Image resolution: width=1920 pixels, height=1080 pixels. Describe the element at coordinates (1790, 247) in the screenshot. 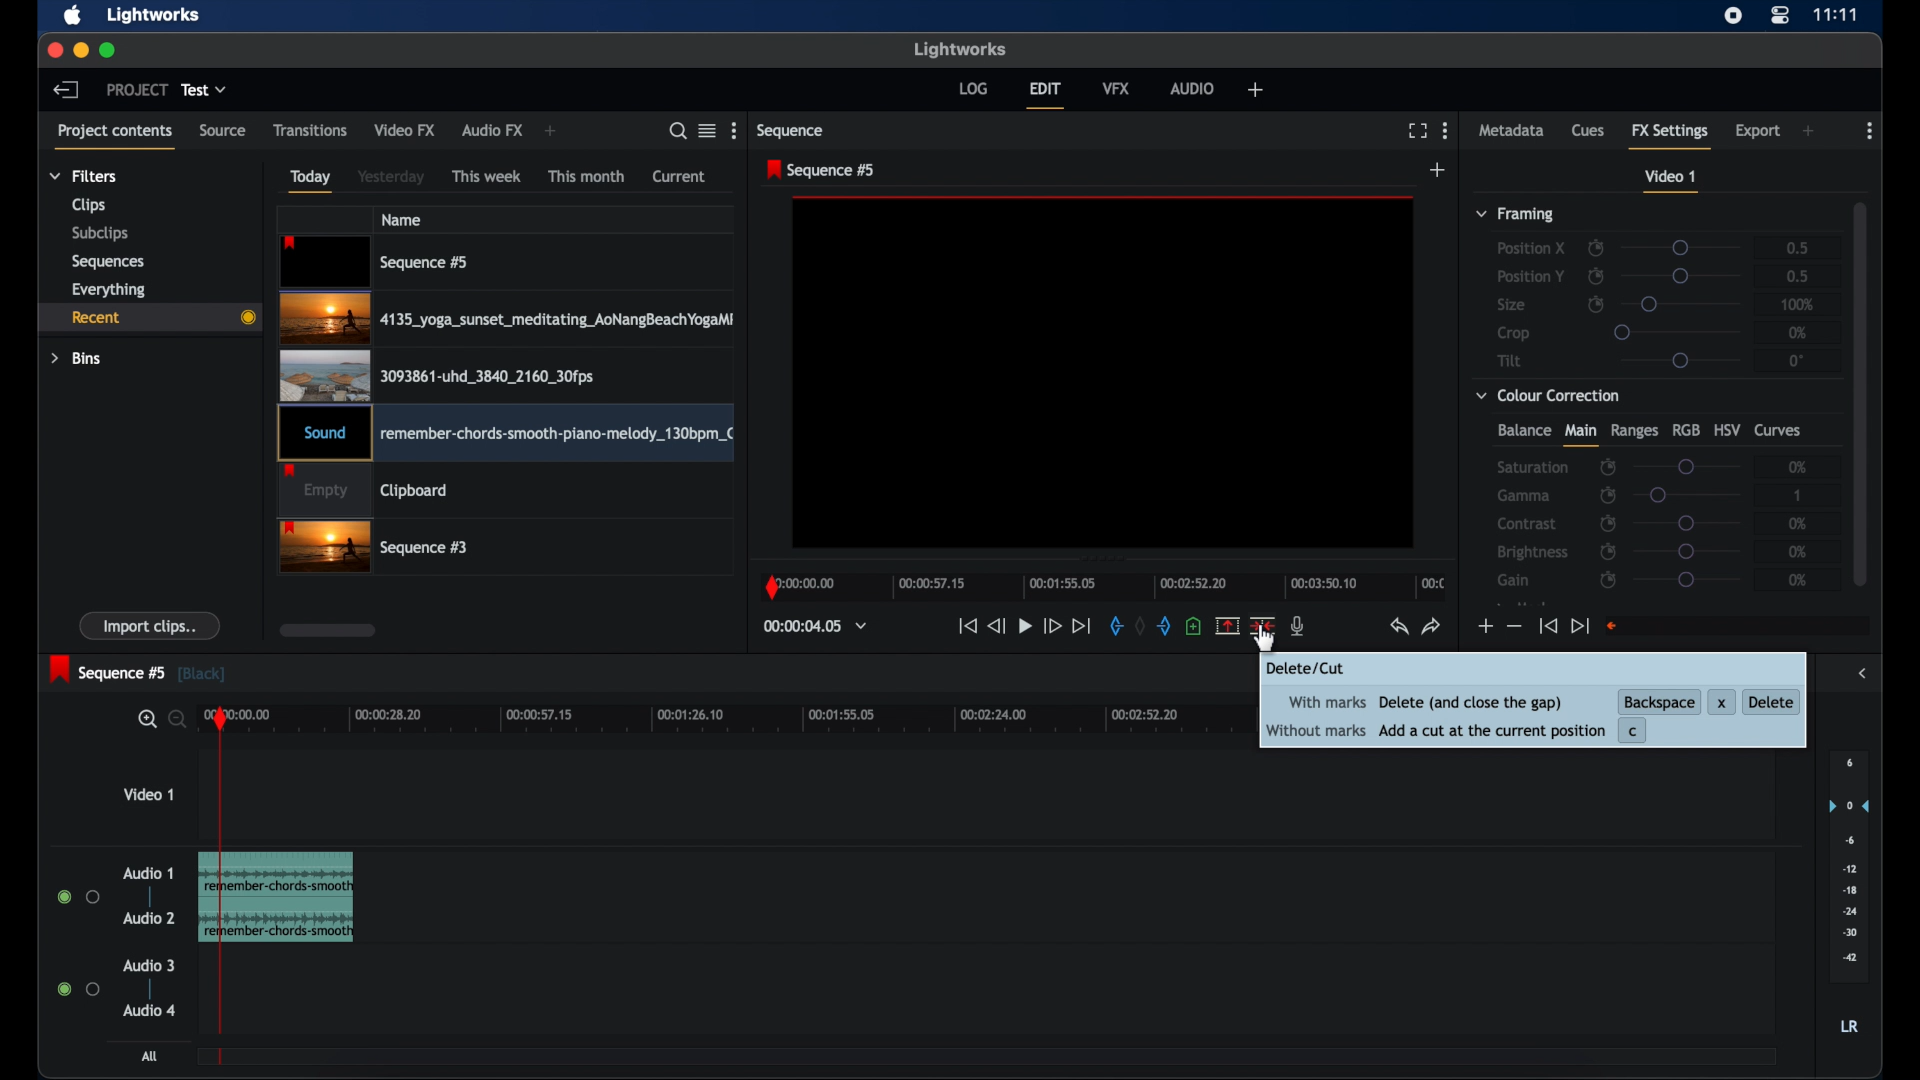

I see `0.5` at that location.